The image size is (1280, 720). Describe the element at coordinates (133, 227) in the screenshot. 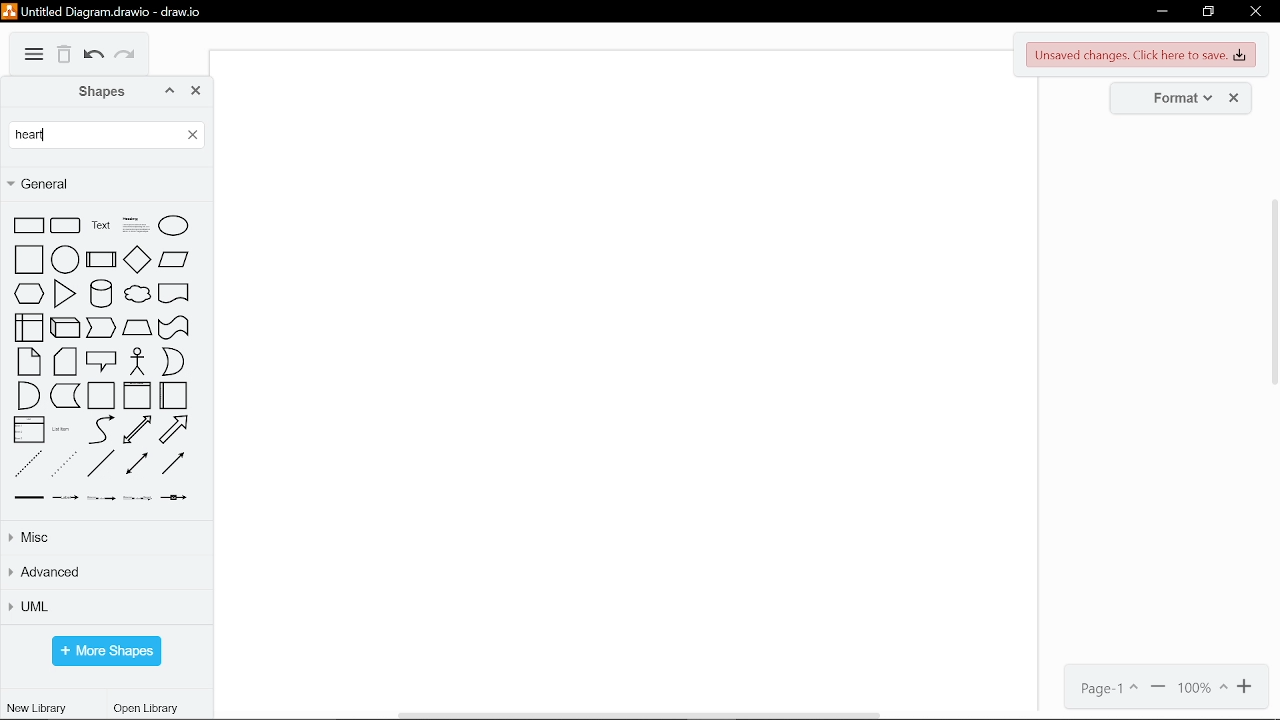

I see `heading` at that location.